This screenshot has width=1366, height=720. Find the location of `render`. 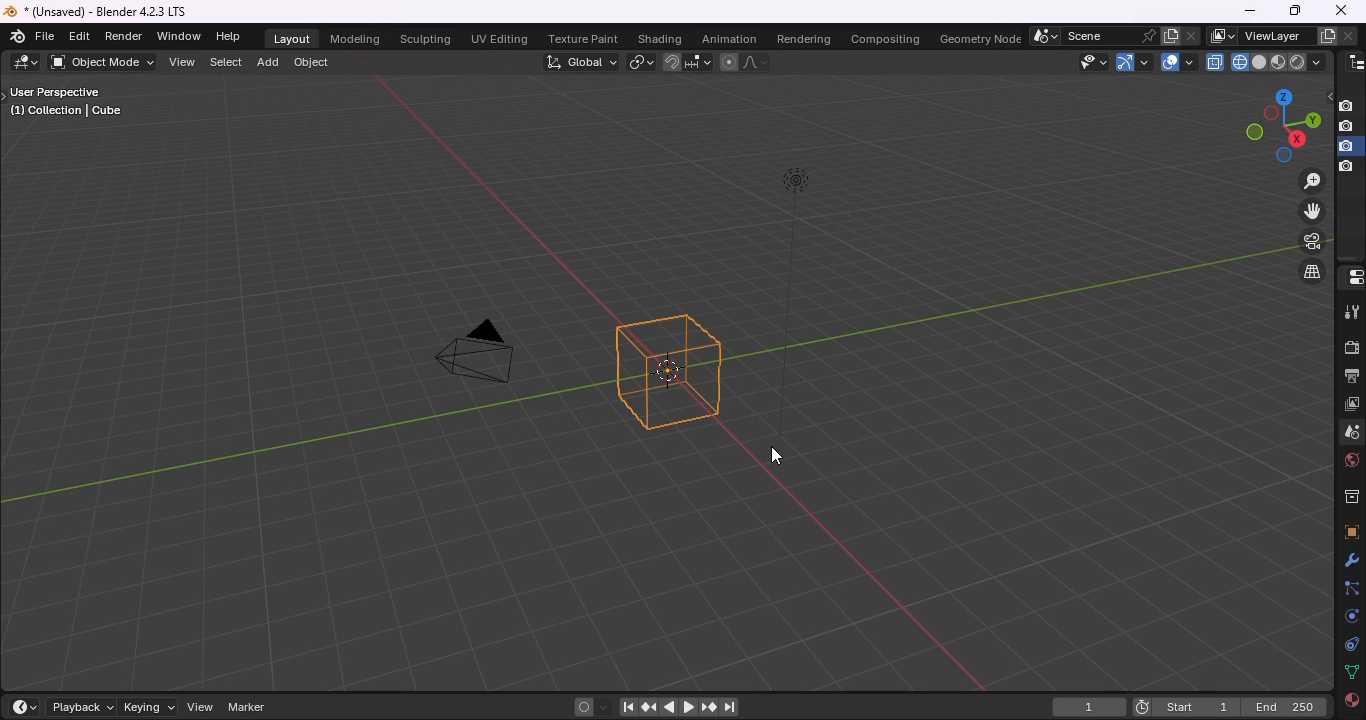

render is located at coordinates (125, 35).